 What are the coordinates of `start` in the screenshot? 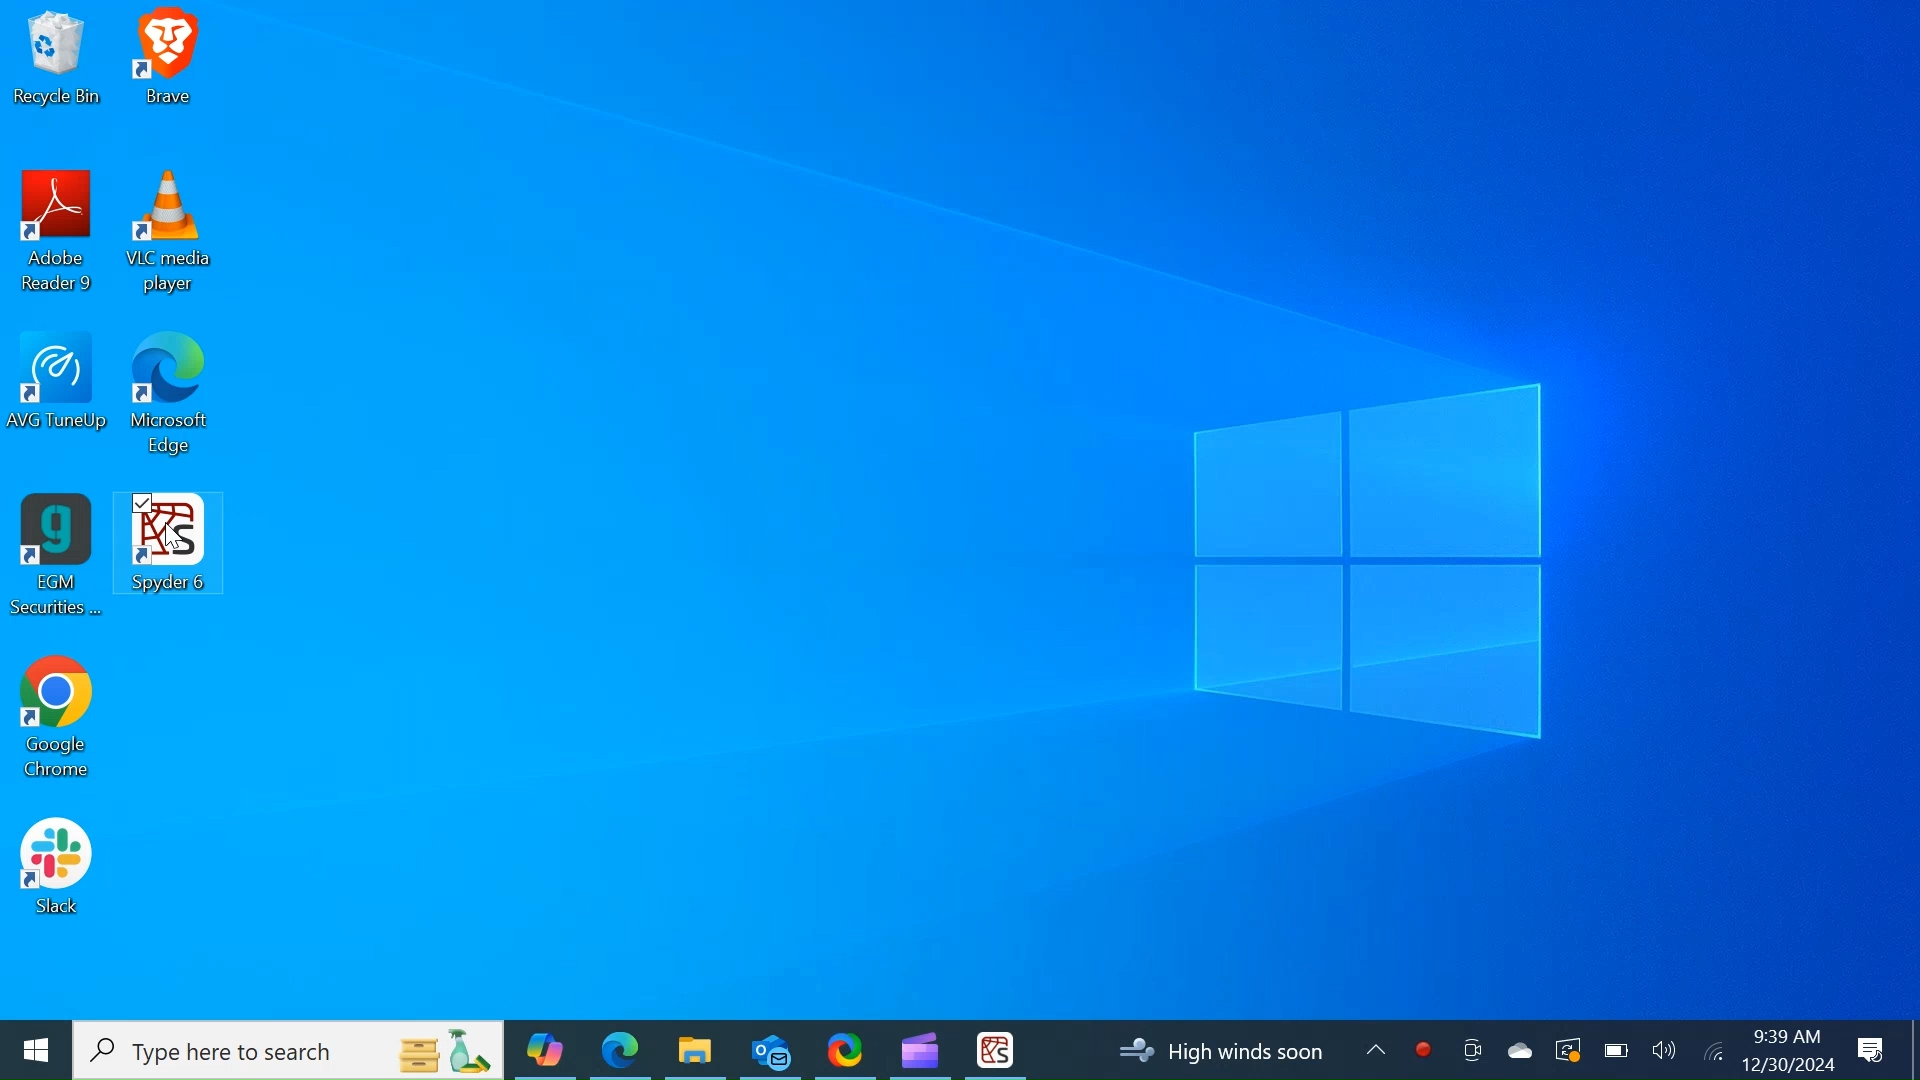 It's located at (34, 1050).